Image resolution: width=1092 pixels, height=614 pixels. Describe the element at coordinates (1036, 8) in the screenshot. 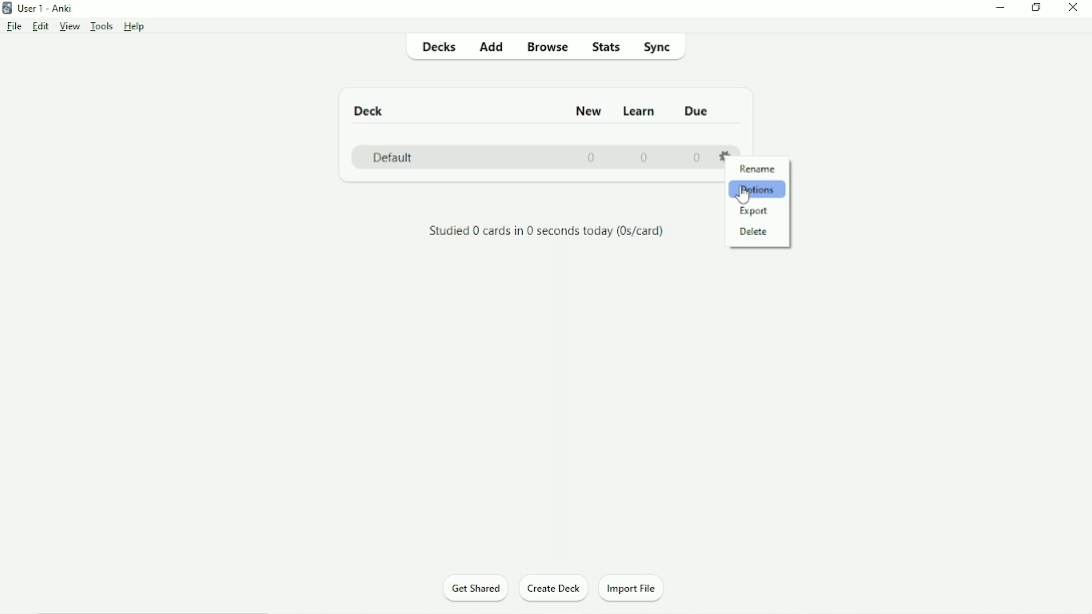

I see `Restore down` at that location.